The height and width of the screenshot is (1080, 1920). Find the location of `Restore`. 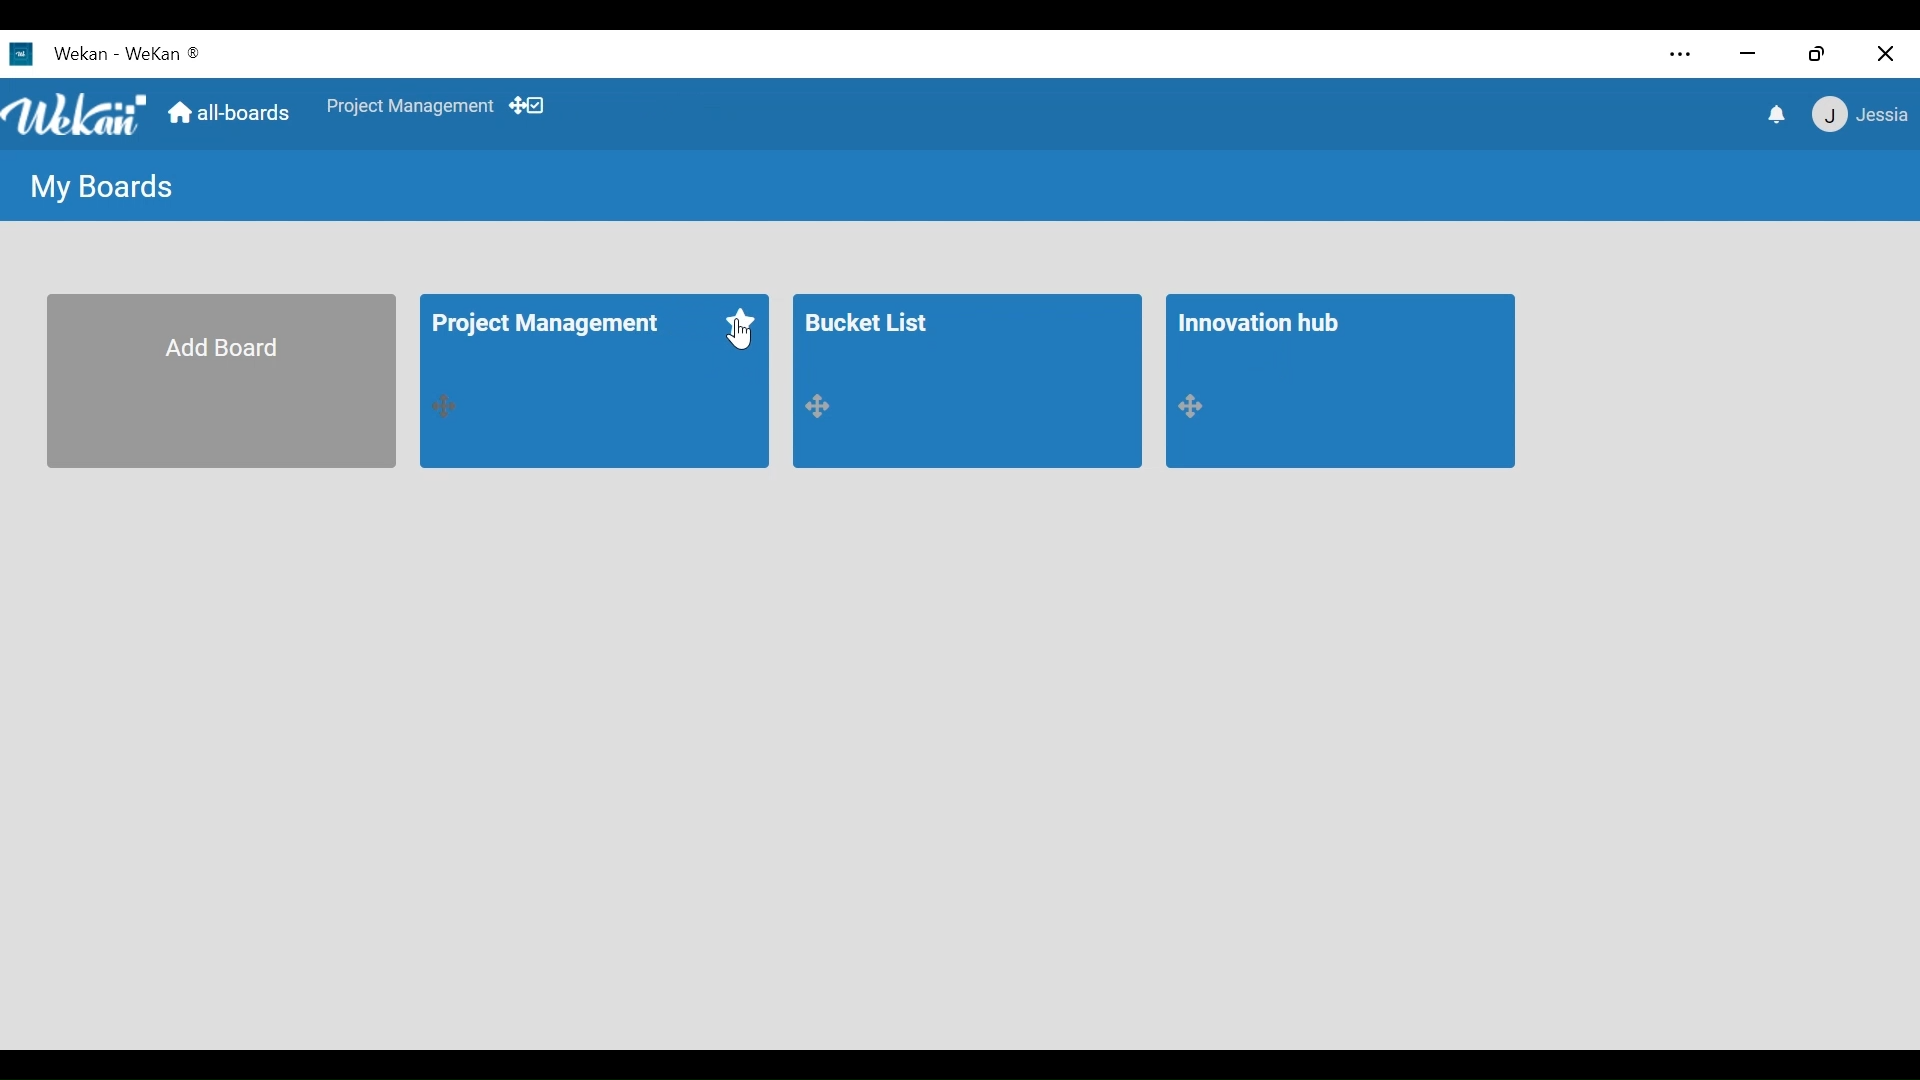

Restore is located at coordinates (1819, 54).